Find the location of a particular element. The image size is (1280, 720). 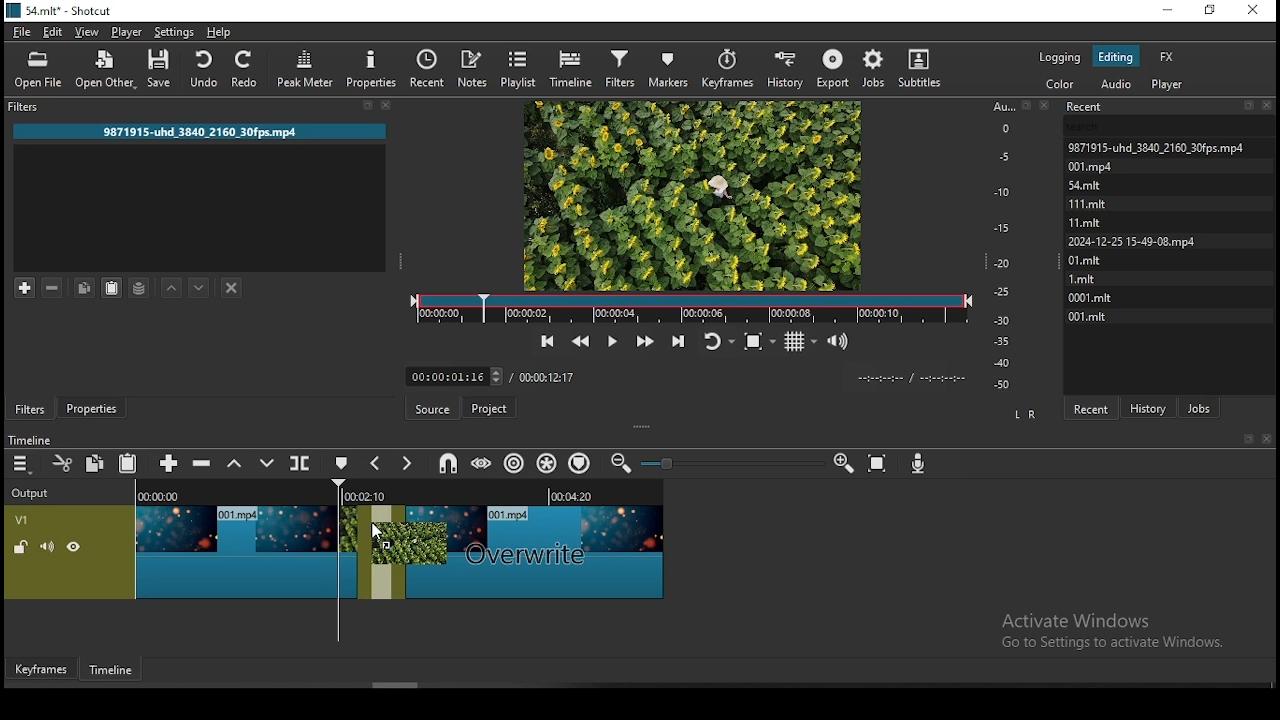

audio is located at coordinates (1115, 85).